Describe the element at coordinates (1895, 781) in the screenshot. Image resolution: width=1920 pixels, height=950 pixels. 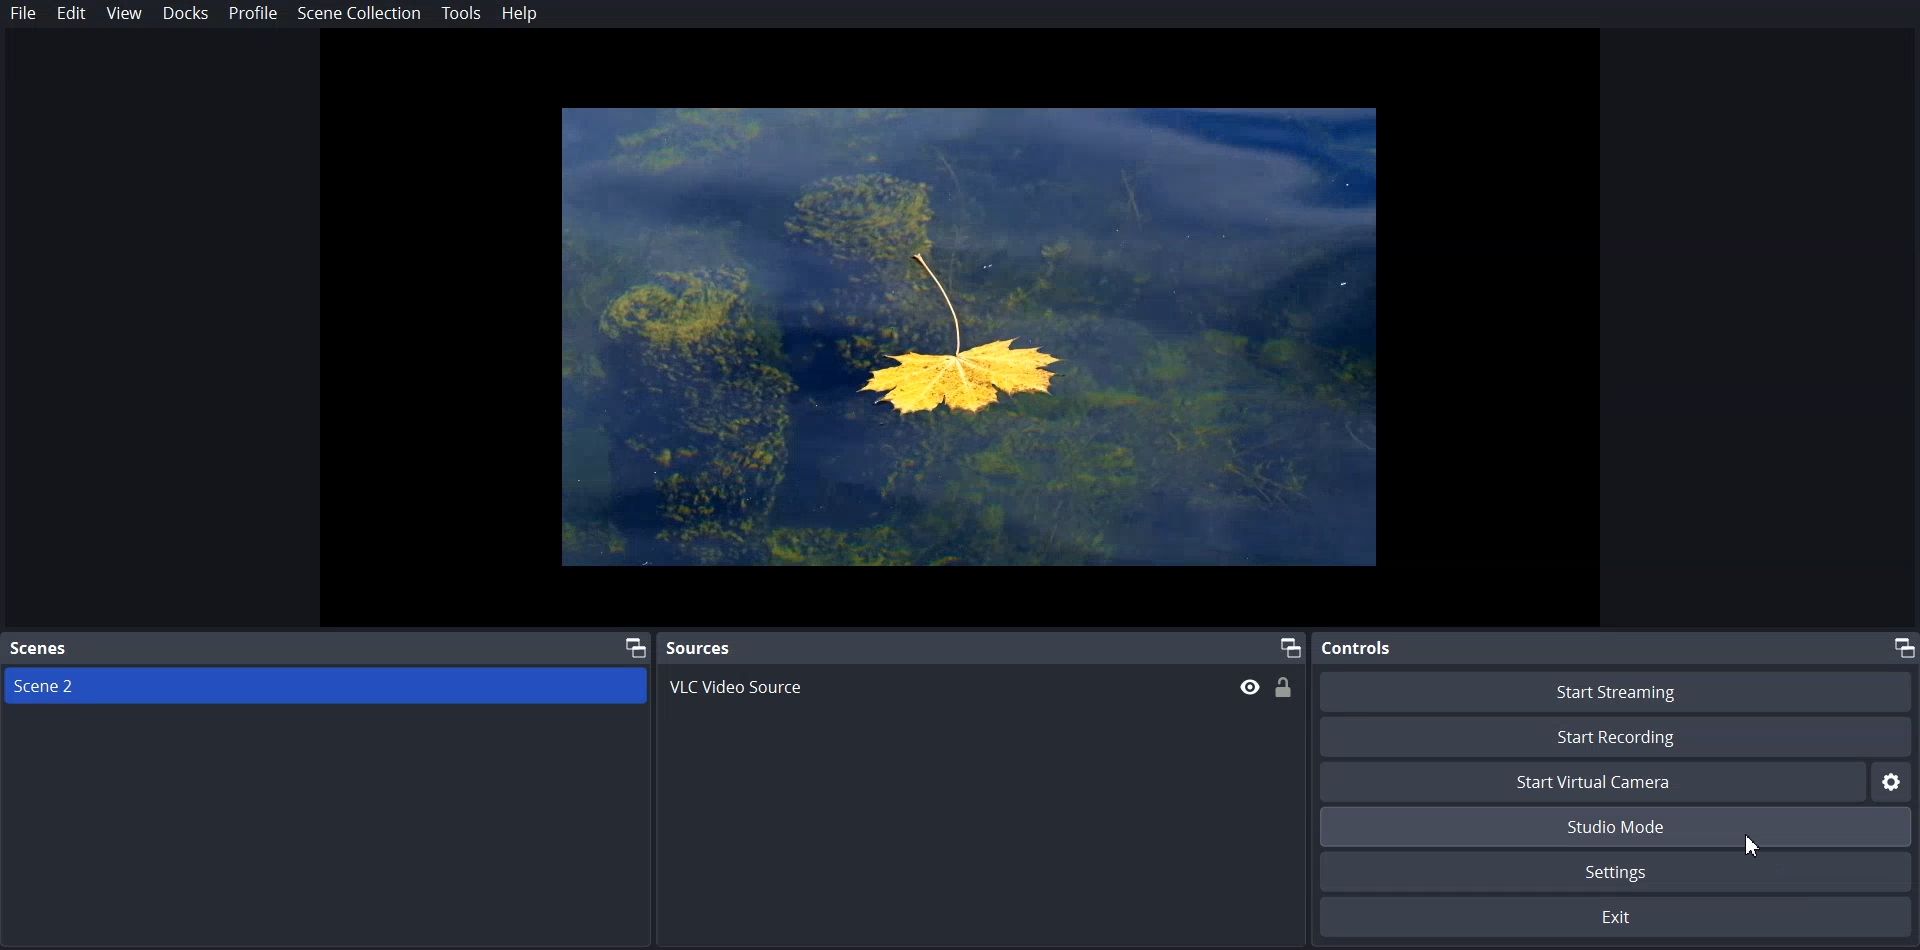
I see `Settings` at that location.